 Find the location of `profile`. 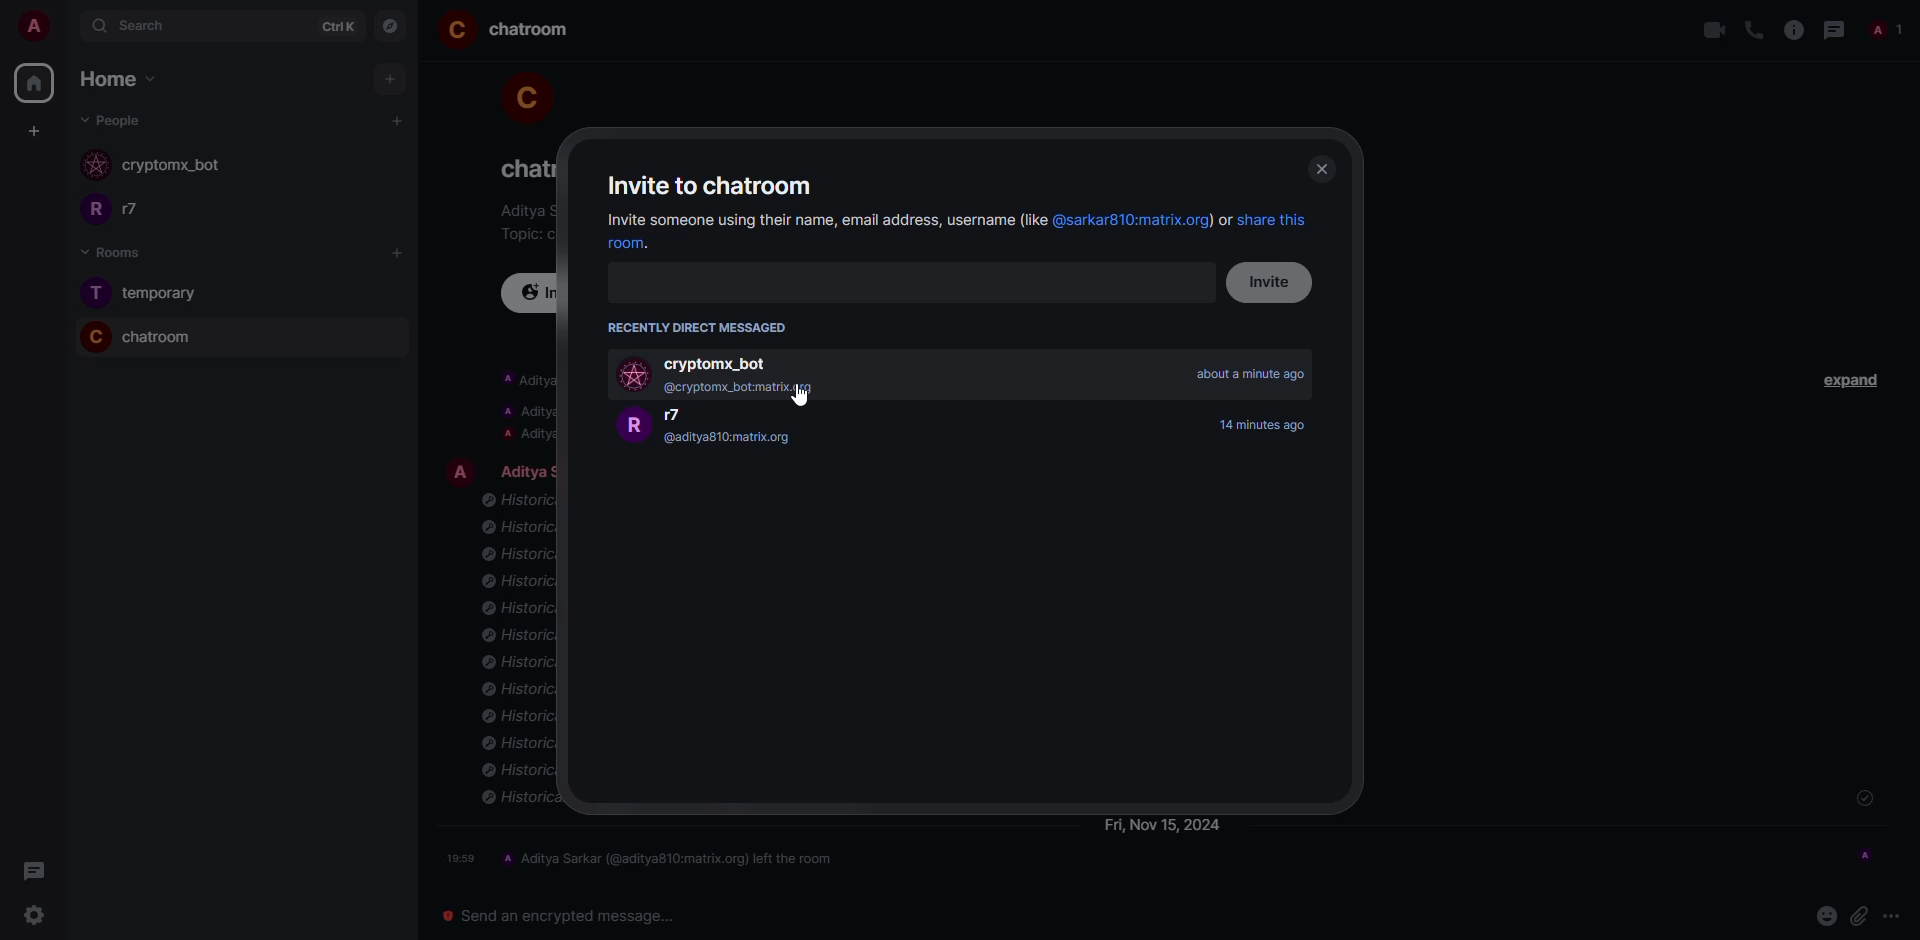

profile is located at coordinates (456, 30).